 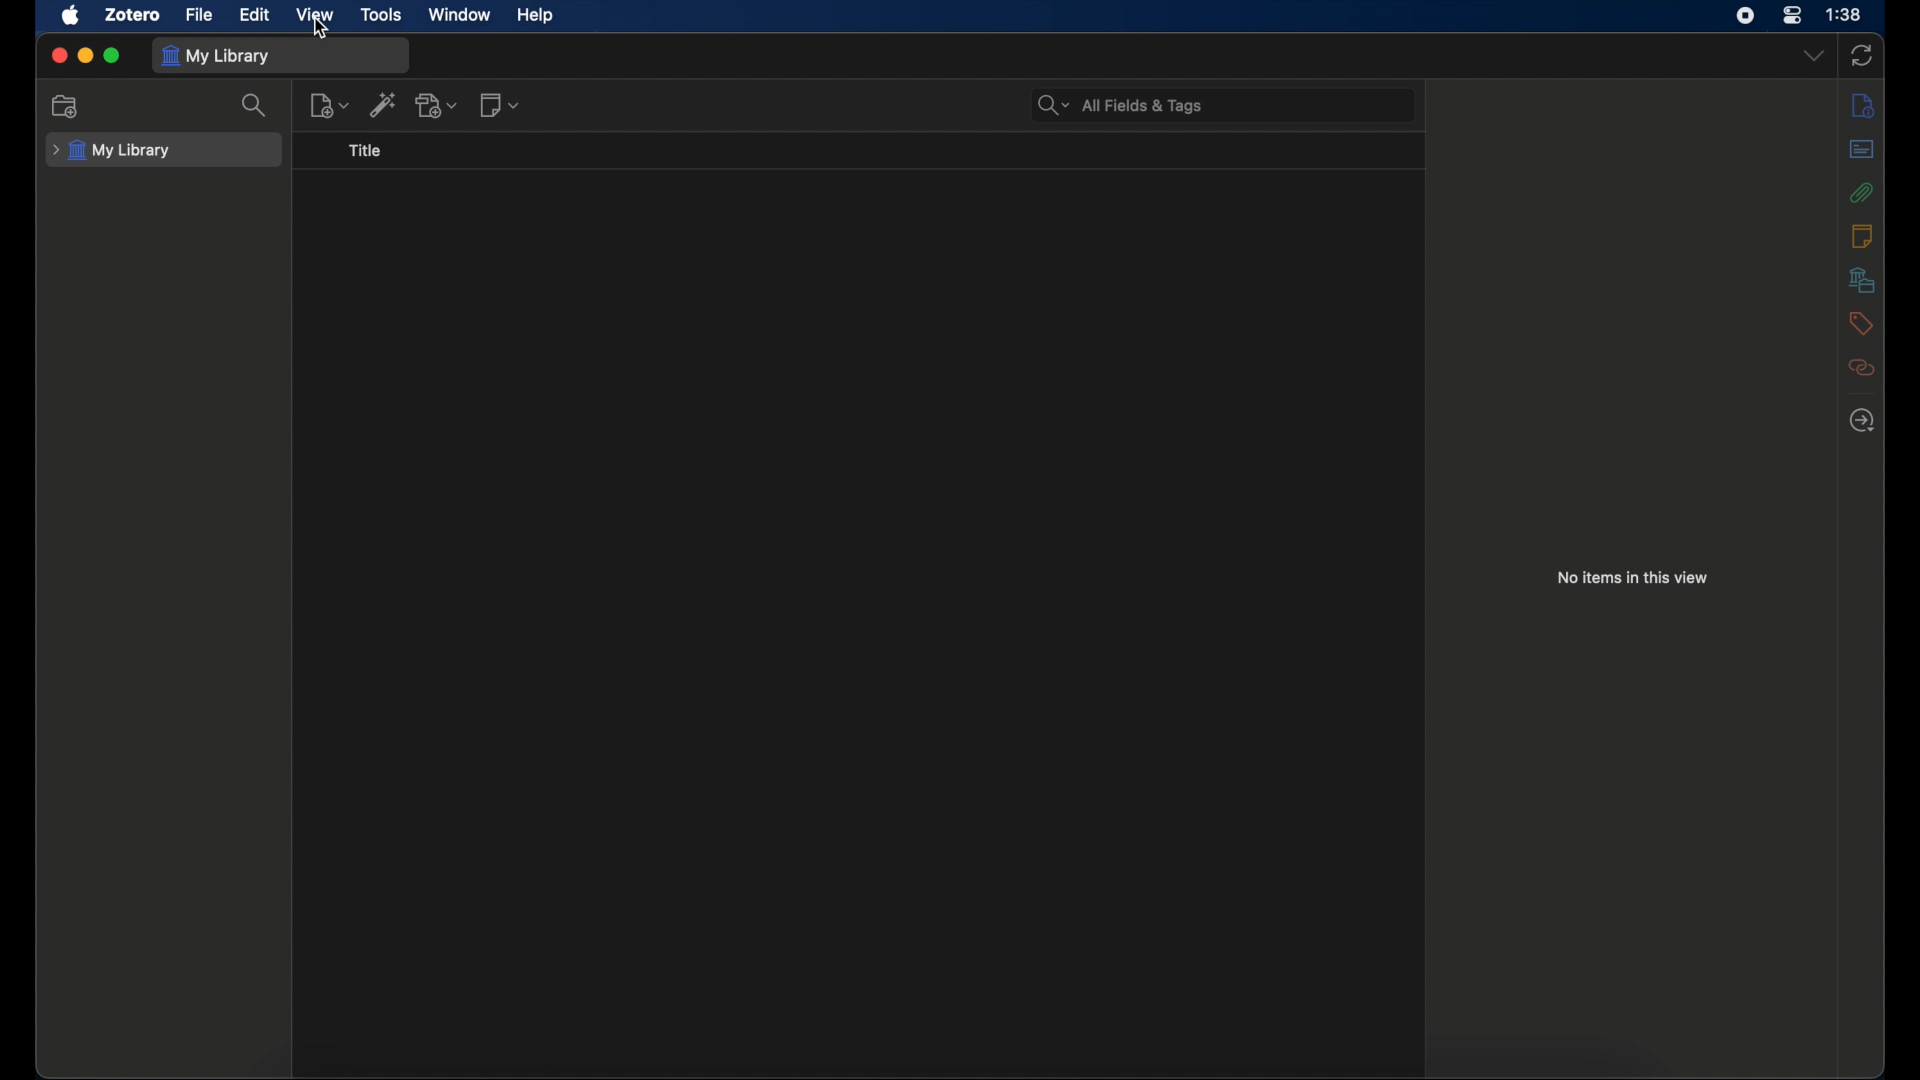 What do you see at coordinates (114, 150) in the screenshot?
I see `my library` at bounding box center [114, 150].